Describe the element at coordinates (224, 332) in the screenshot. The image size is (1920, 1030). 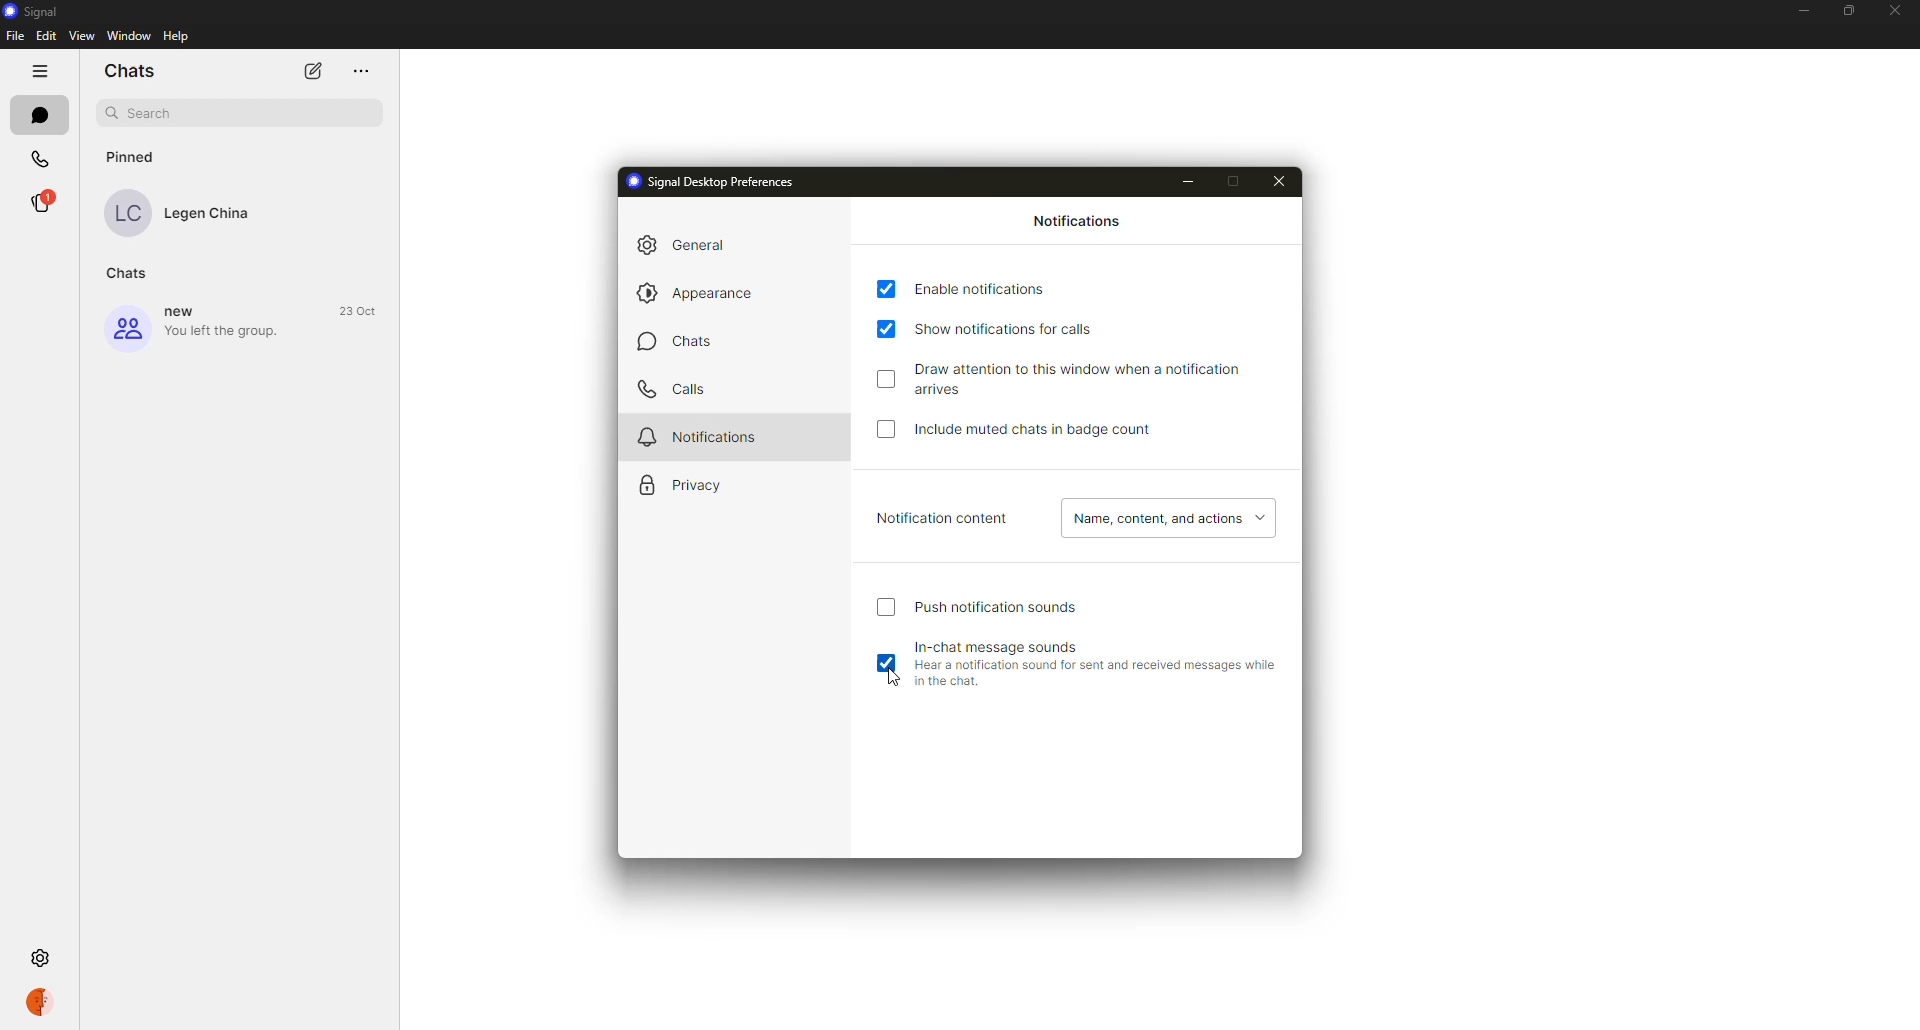
I see `You left the group.` at that location.